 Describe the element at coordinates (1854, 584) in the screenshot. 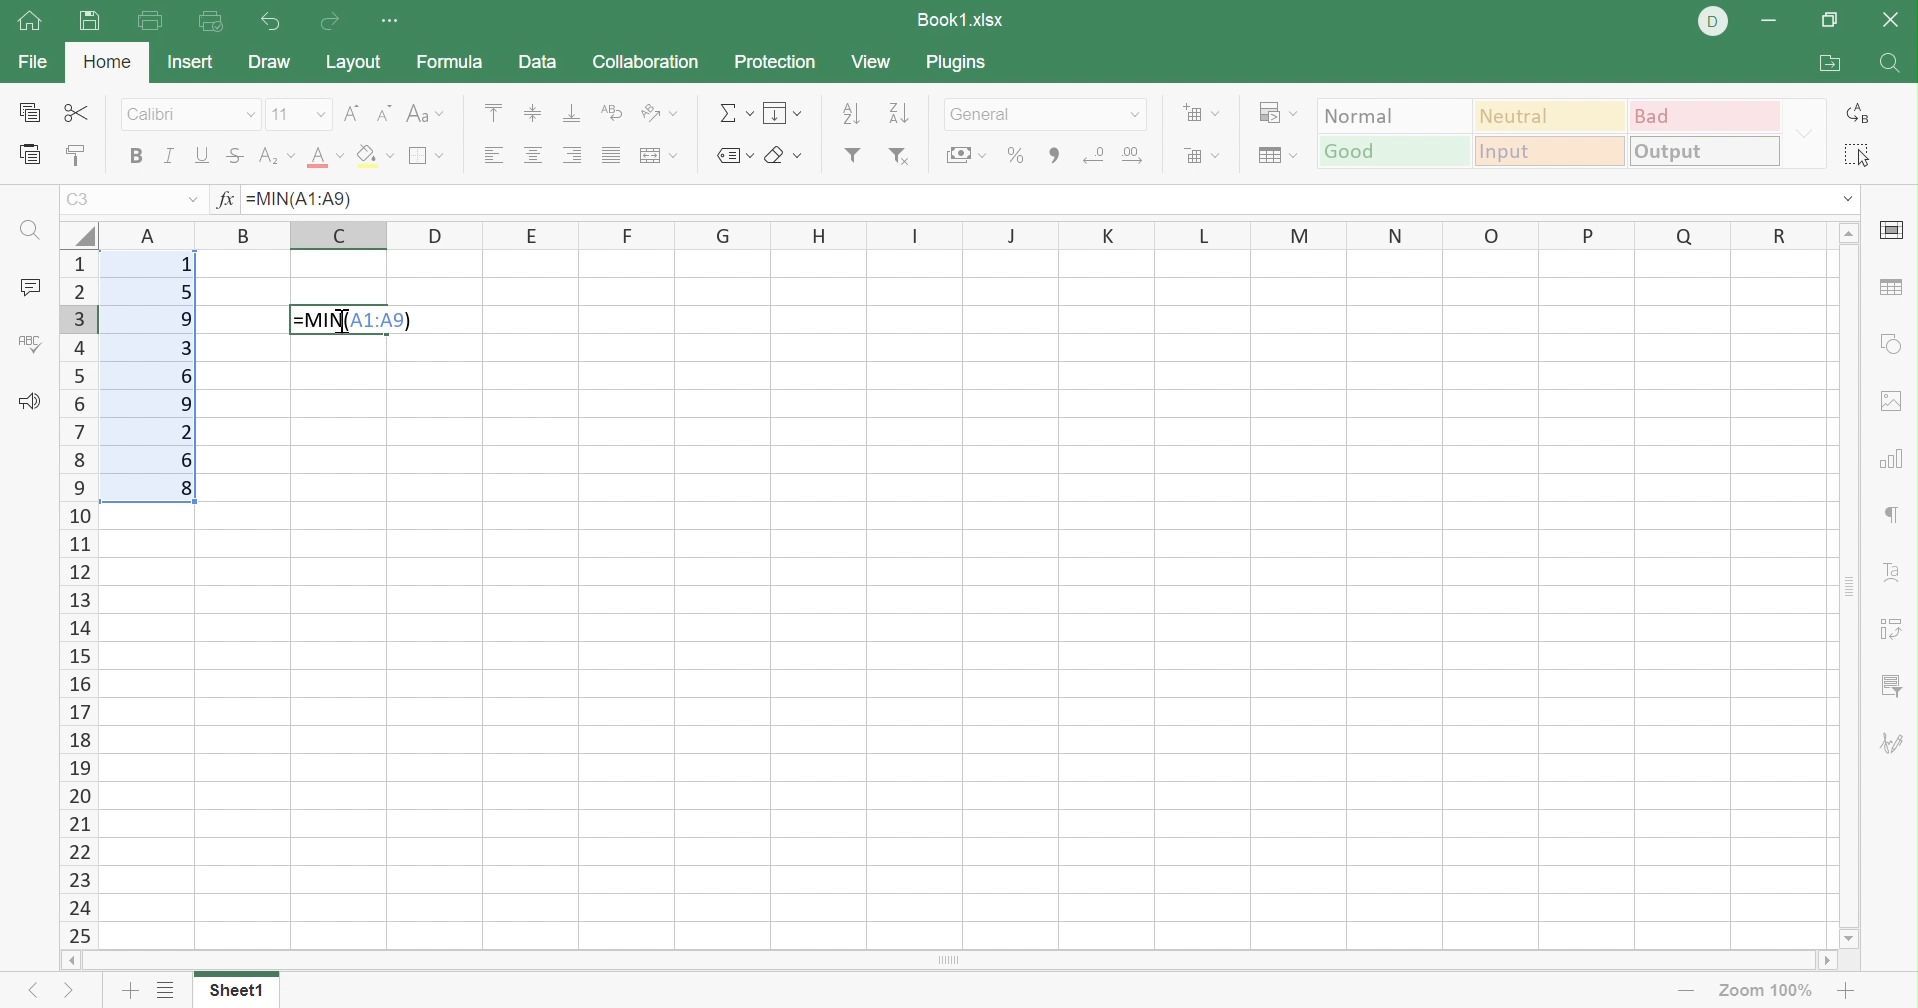

I see `Scroll Bar` at that location.